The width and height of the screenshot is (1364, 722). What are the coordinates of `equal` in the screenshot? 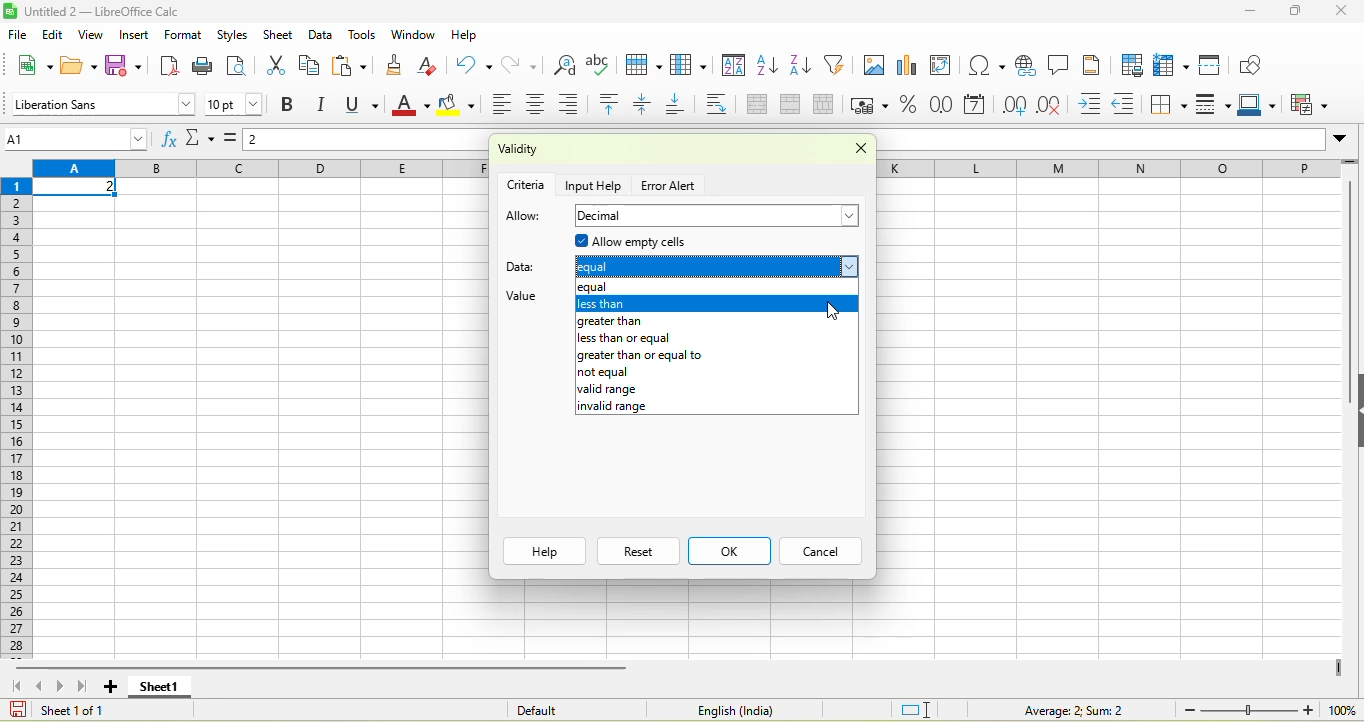 It's located at (710, 287).